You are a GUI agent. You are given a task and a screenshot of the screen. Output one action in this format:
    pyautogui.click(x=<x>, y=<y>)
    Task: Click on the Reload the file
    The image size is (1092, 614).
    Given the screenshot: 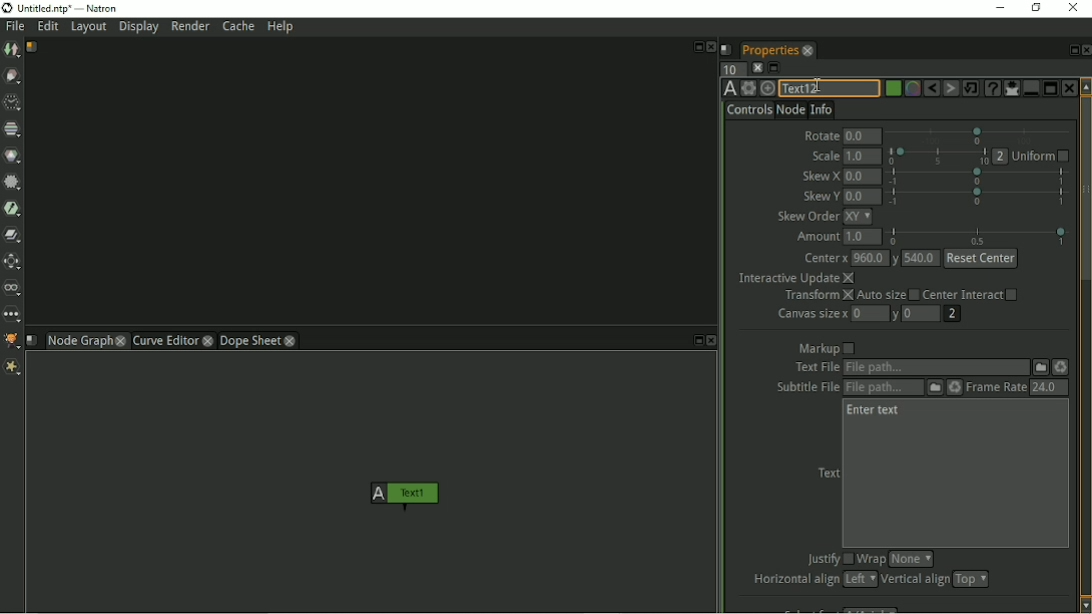 What is the action you would take?
    pyautogui.click(x=955, y=387)
    